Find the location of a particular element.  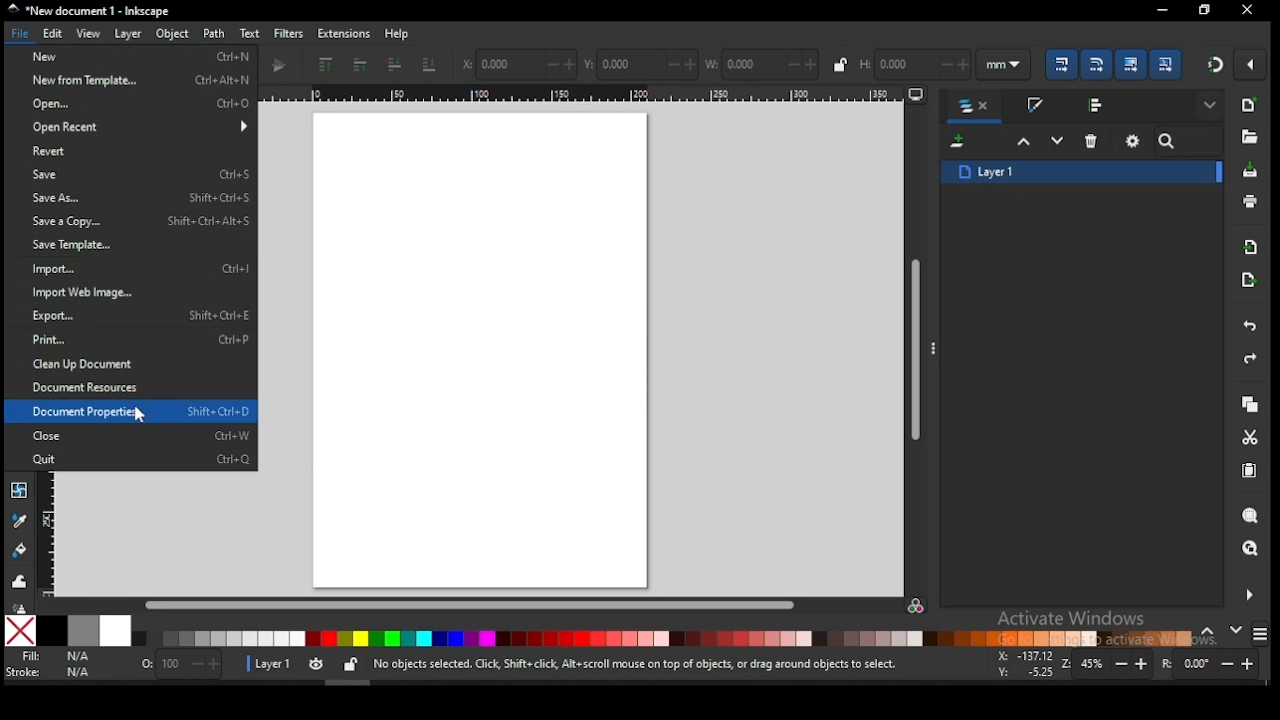

print is located at coordinates (141, 339).